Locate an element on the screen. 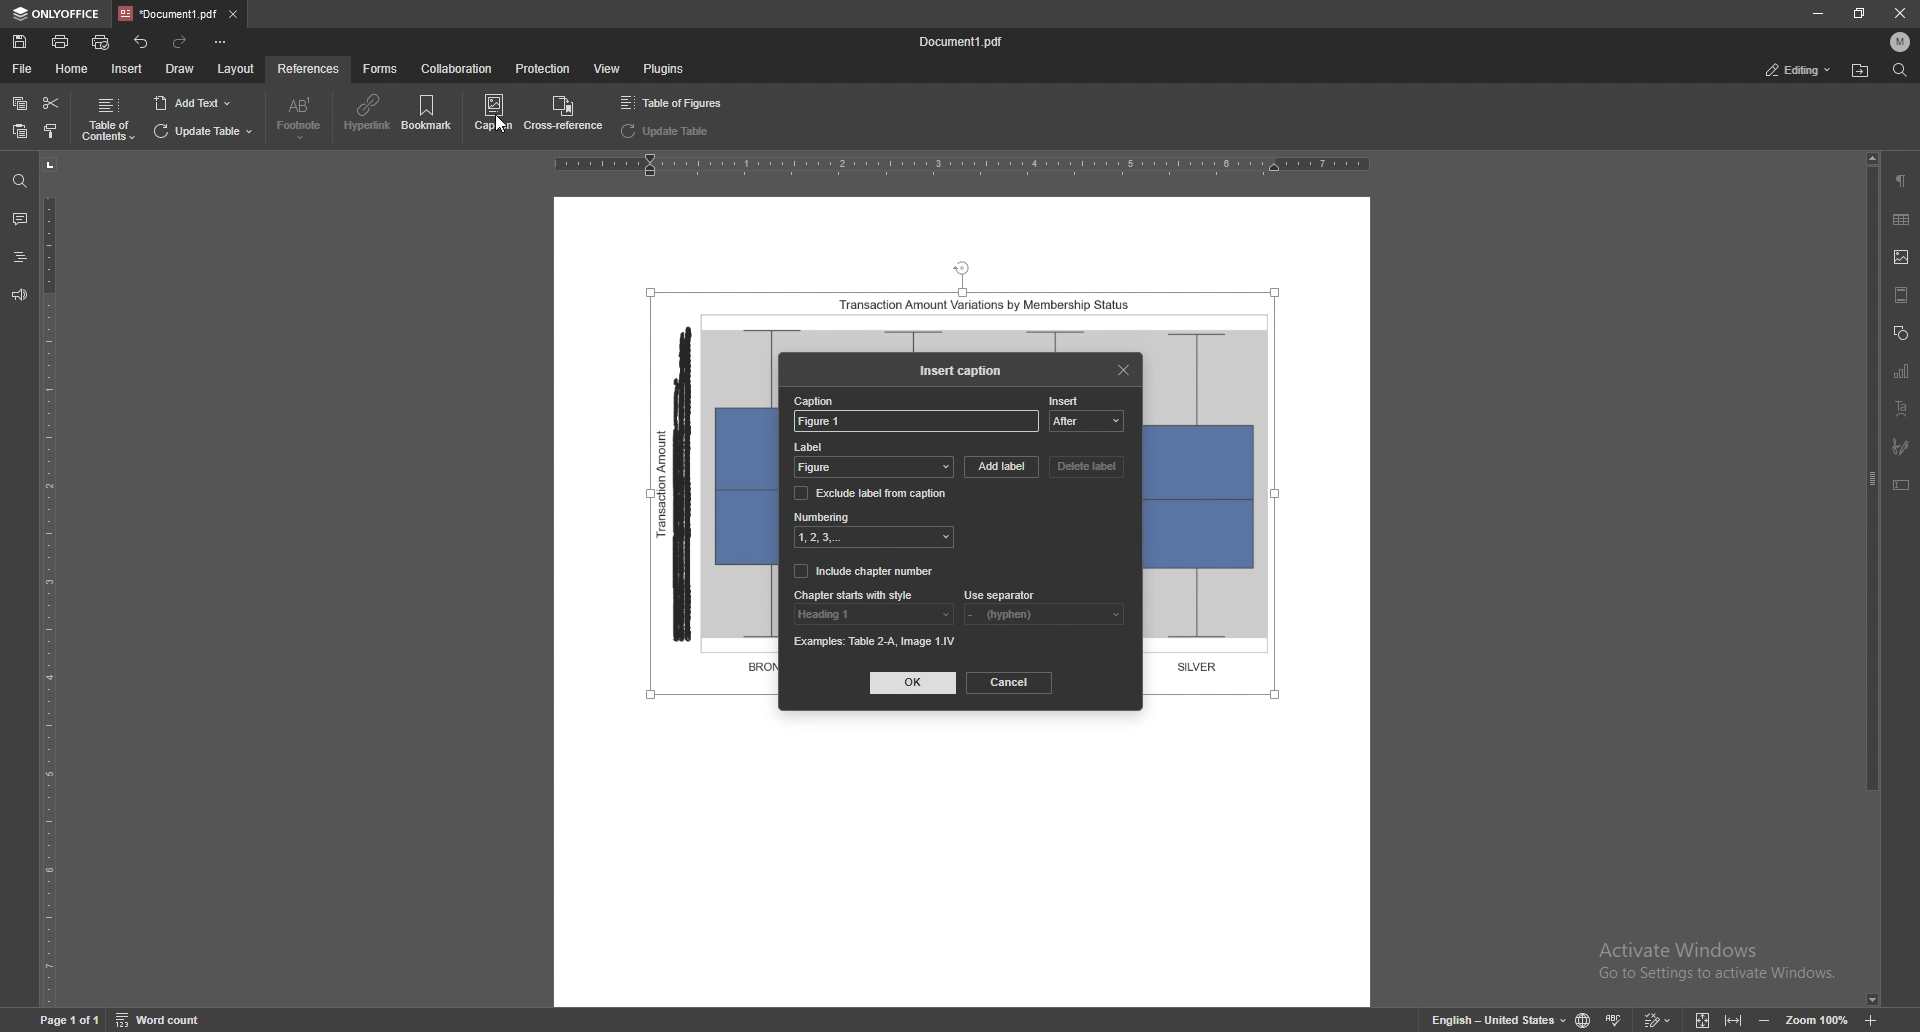 This screenshot has width=1920, height=1032. text box is located at coordinates (1902, 484).